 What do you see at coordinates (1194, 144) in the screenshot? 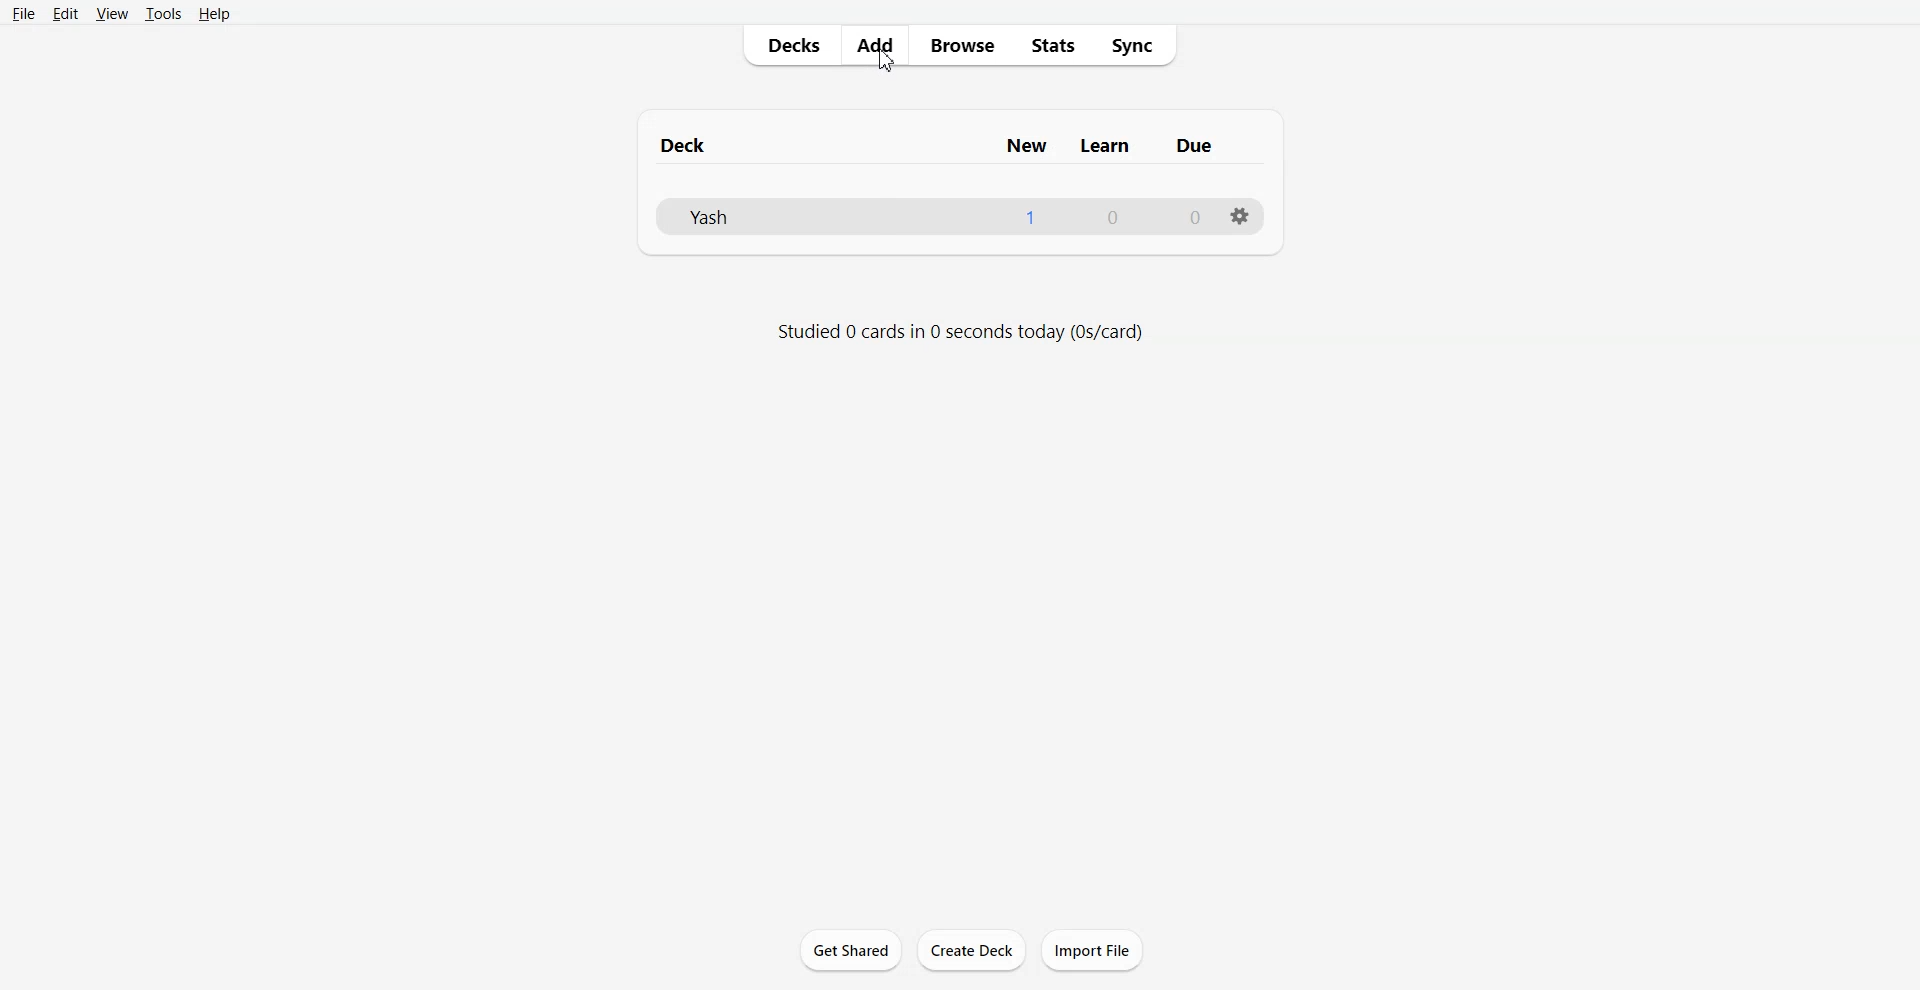
I see `Due` at bounding box center [1194, 144].